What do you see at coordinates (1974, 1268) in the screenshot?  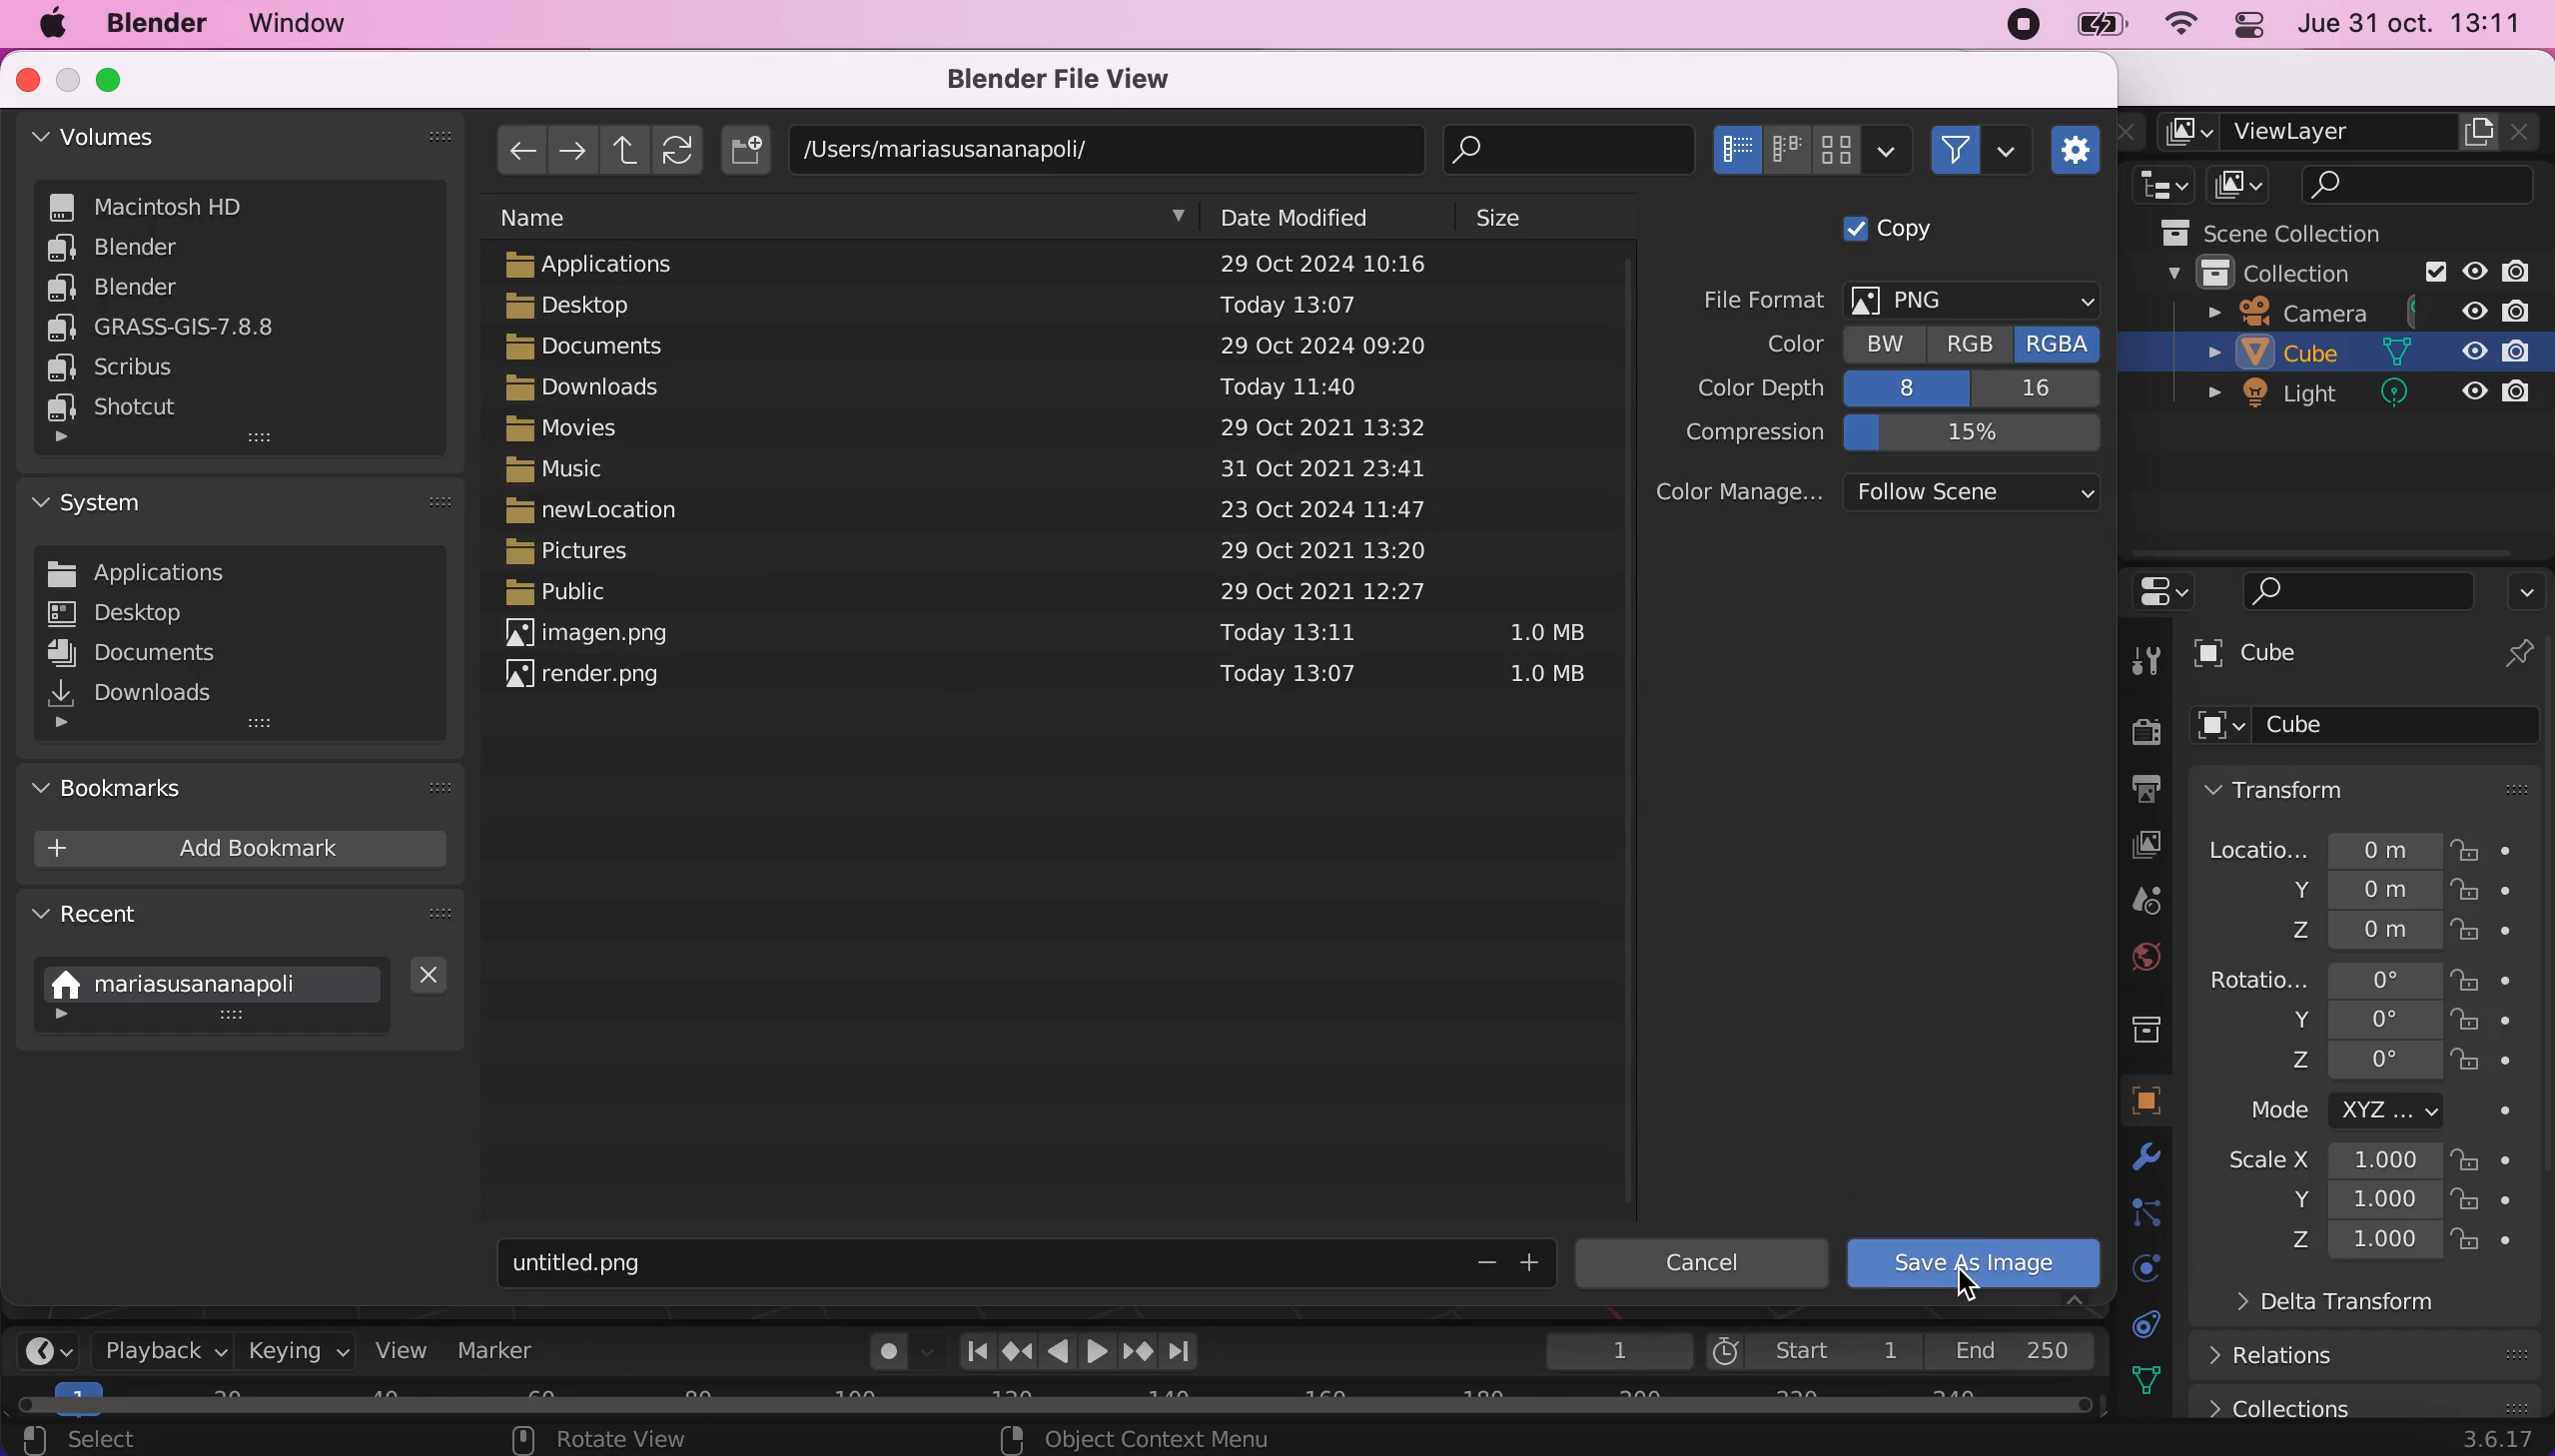 I see `Cursor on save as image` at bounding box center [1974, 1268].